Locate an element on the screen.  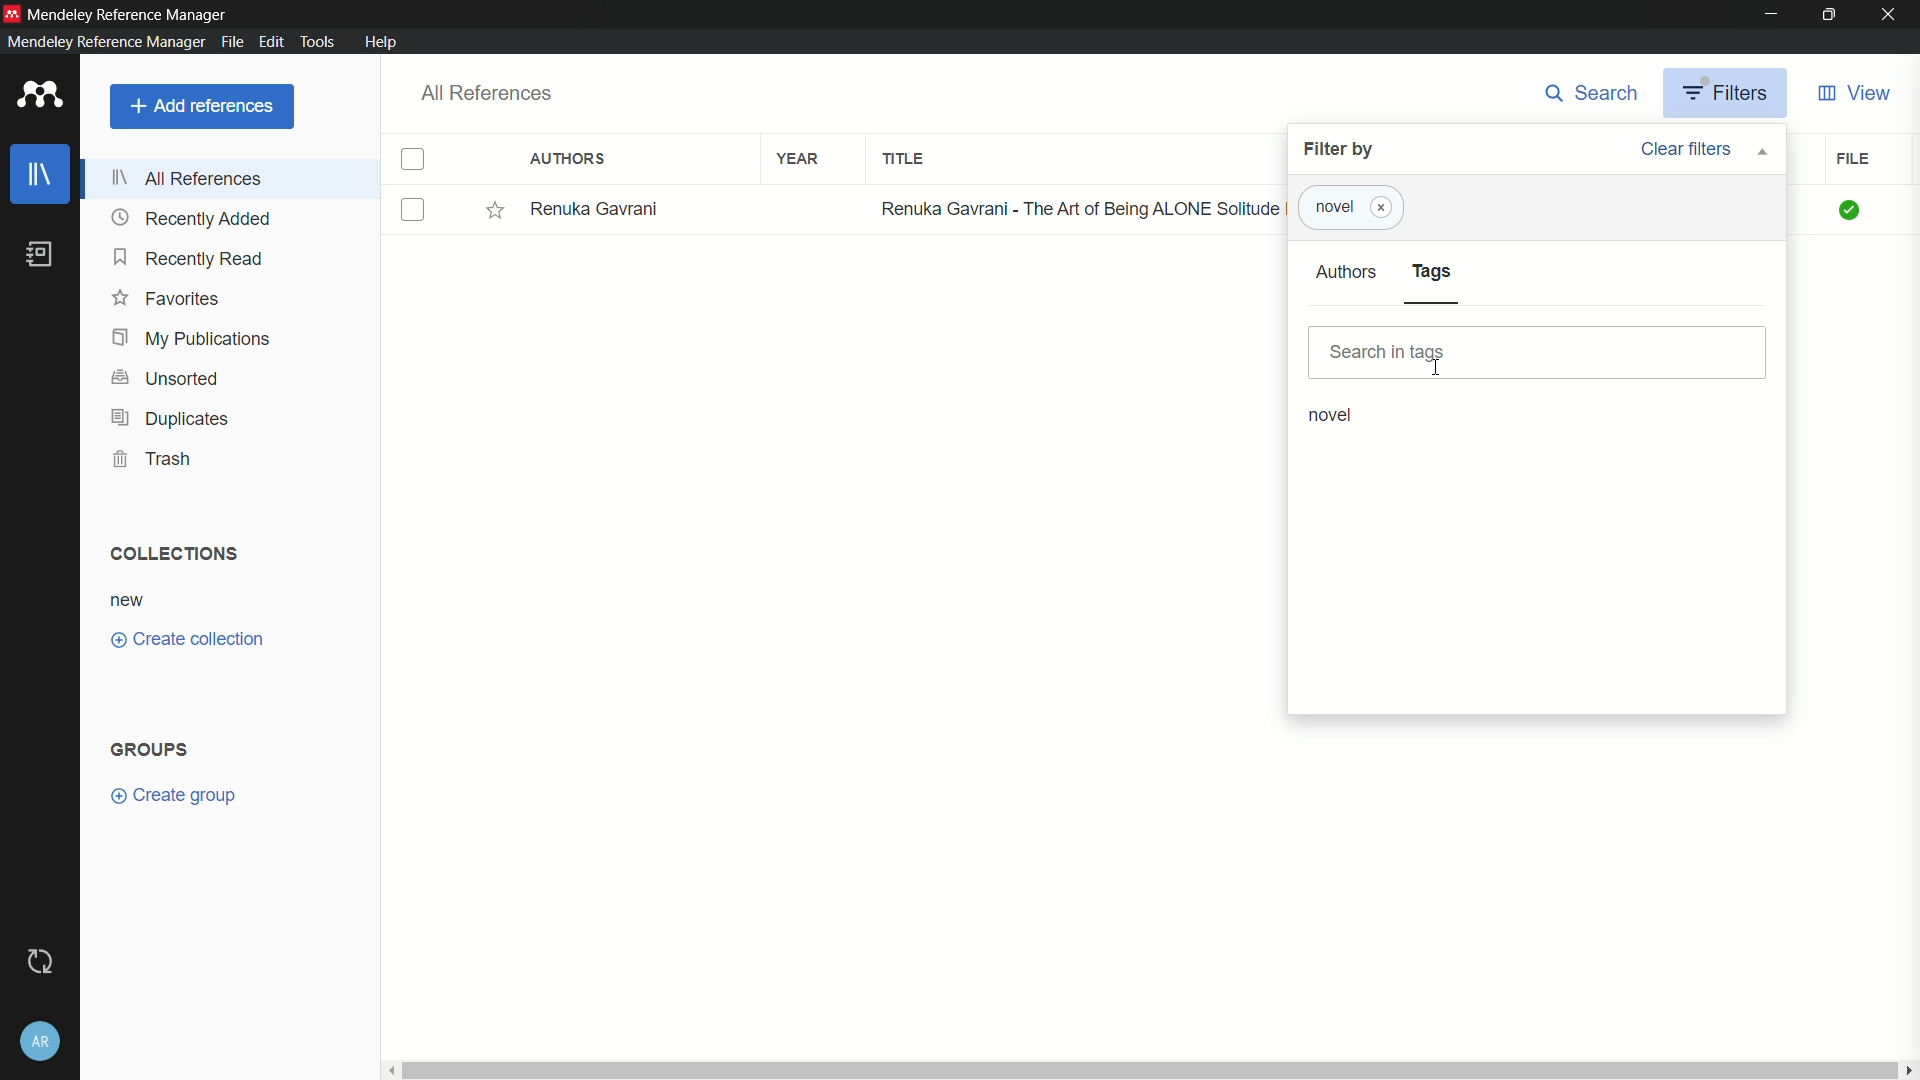
file menu is located at coordinates (232, 42).